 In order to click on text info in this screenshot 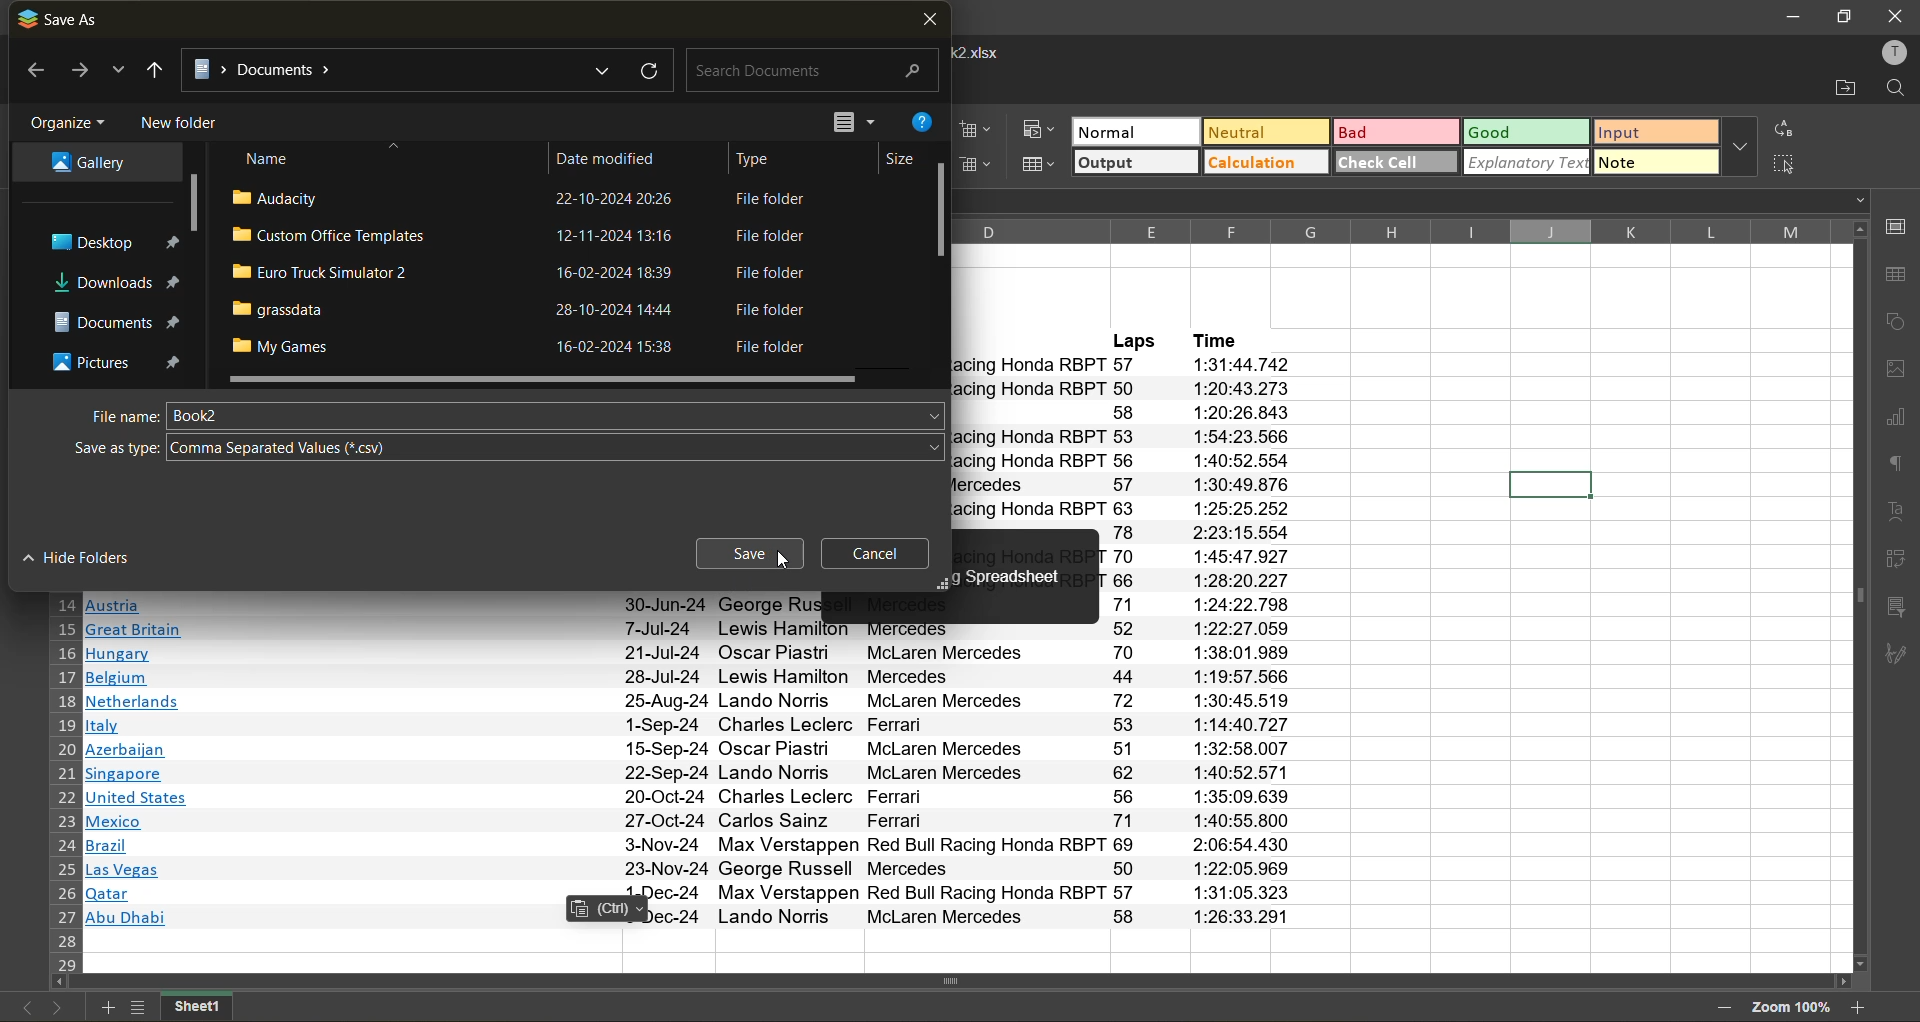, I will do `click(692, 750)`.